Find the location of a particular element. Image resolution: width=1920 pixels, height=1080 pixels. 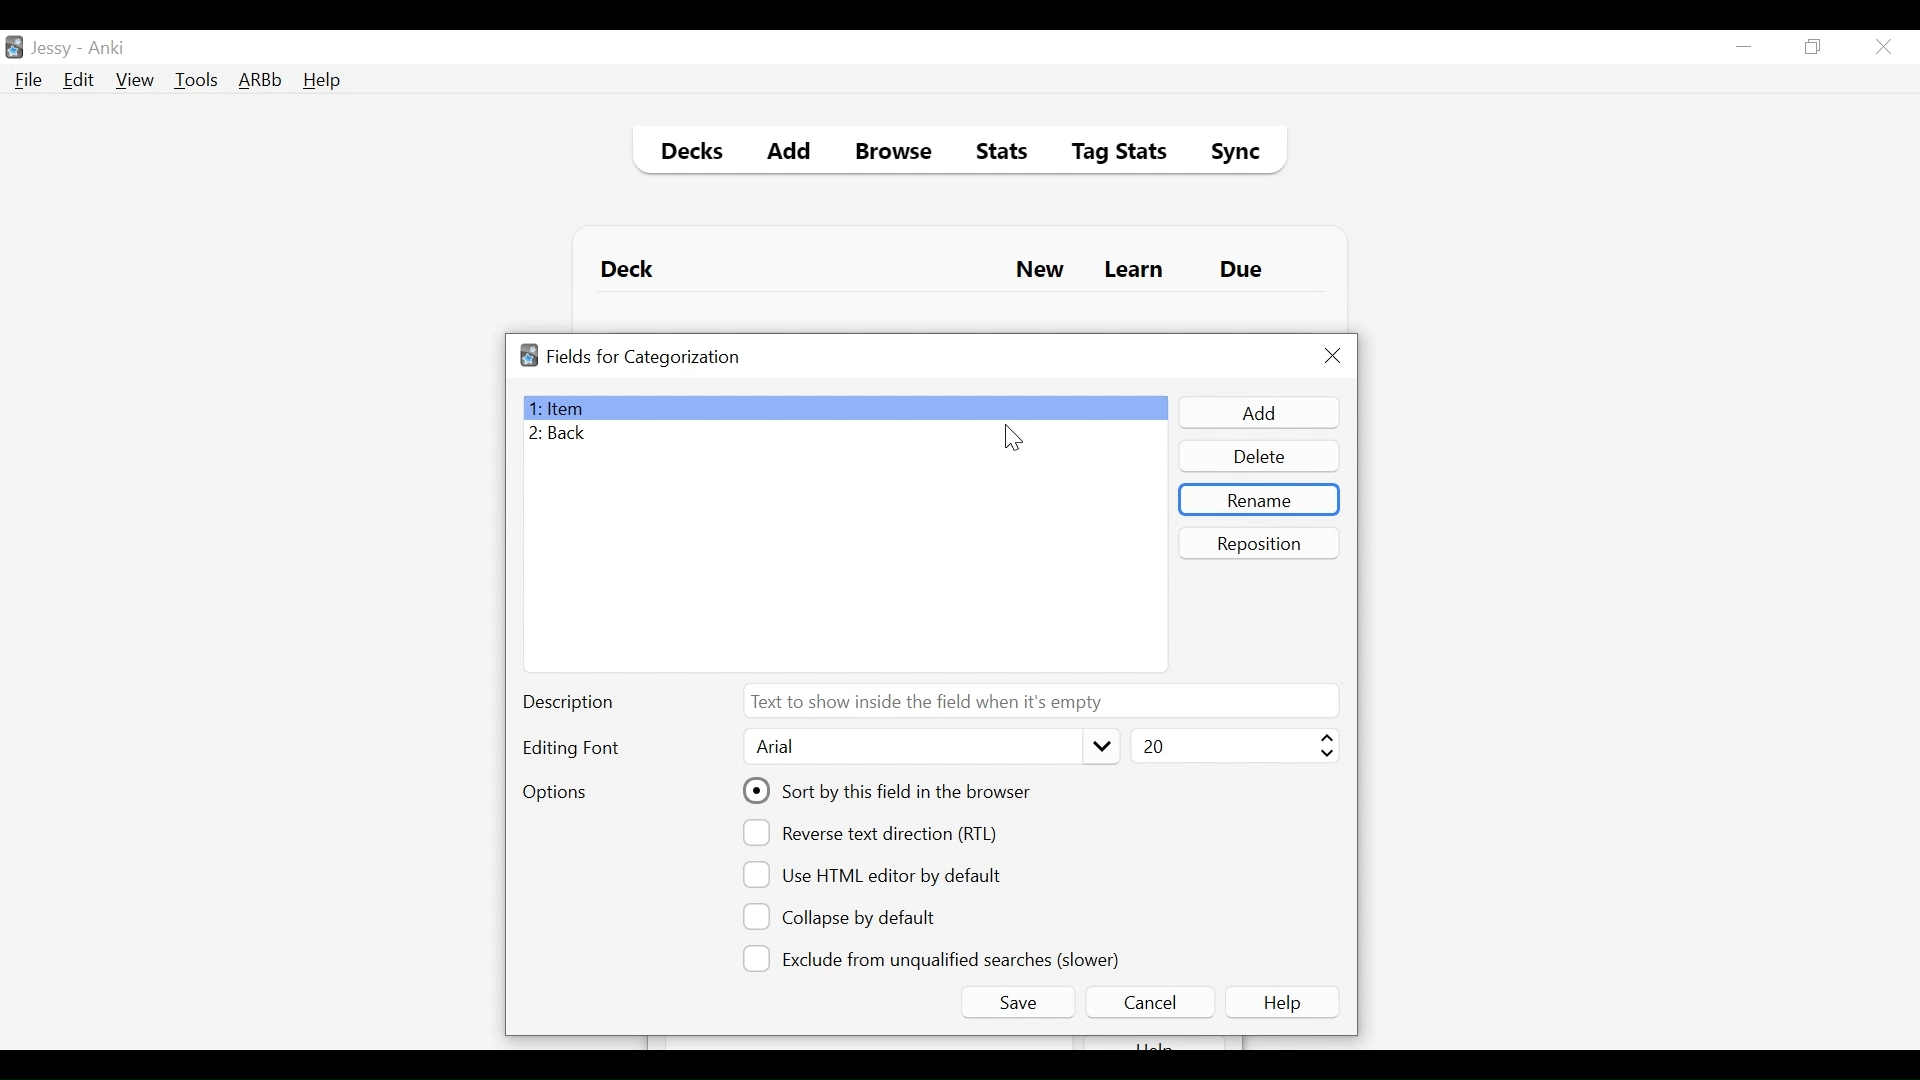

Help is located at coordinates (1286, 1002).